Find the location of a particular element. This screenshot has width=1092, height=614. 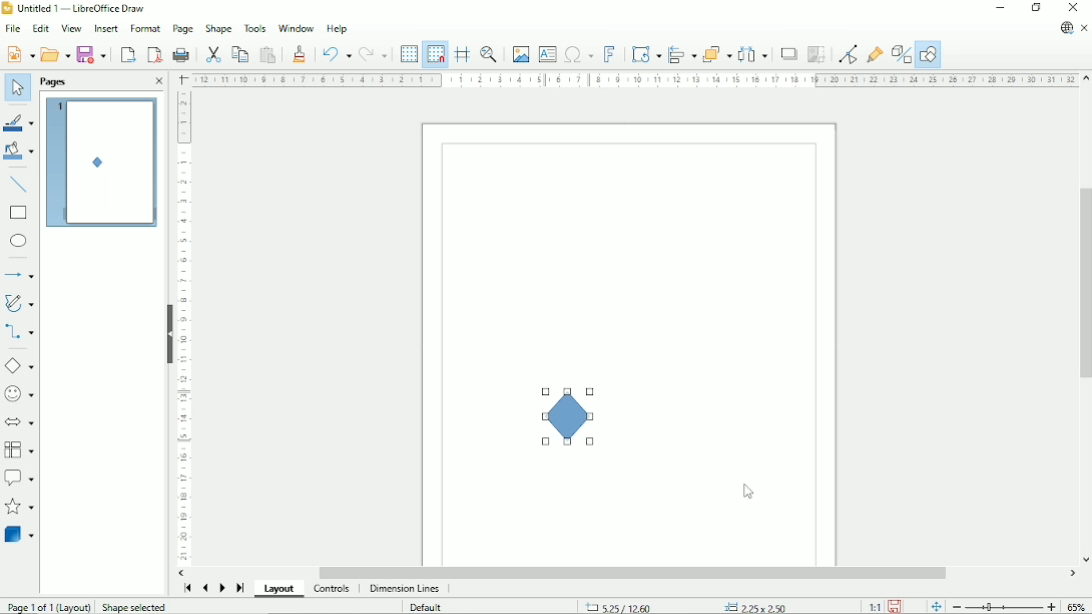

Curves and polygons is located at coordinates (20, 302).